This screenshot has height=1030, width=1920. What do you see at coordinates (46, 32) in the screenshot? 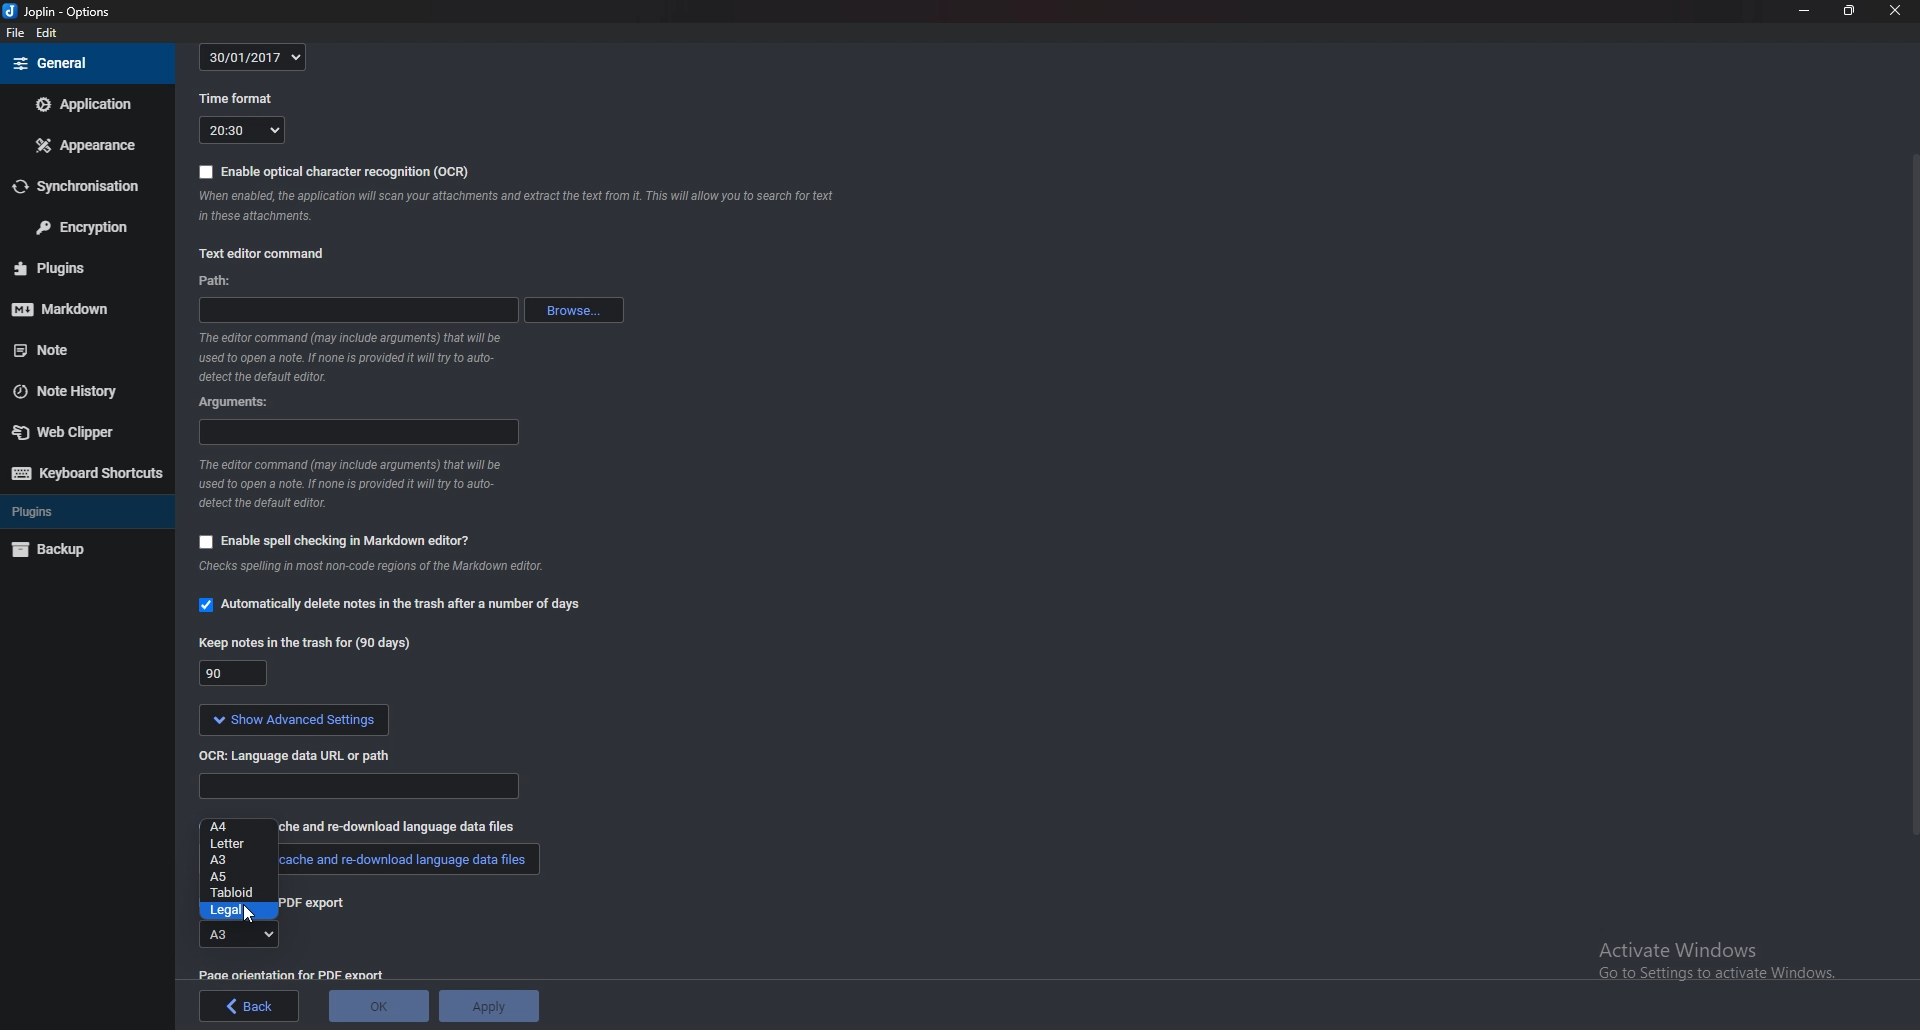
I see `Edit` at bounding box center [46, 32].